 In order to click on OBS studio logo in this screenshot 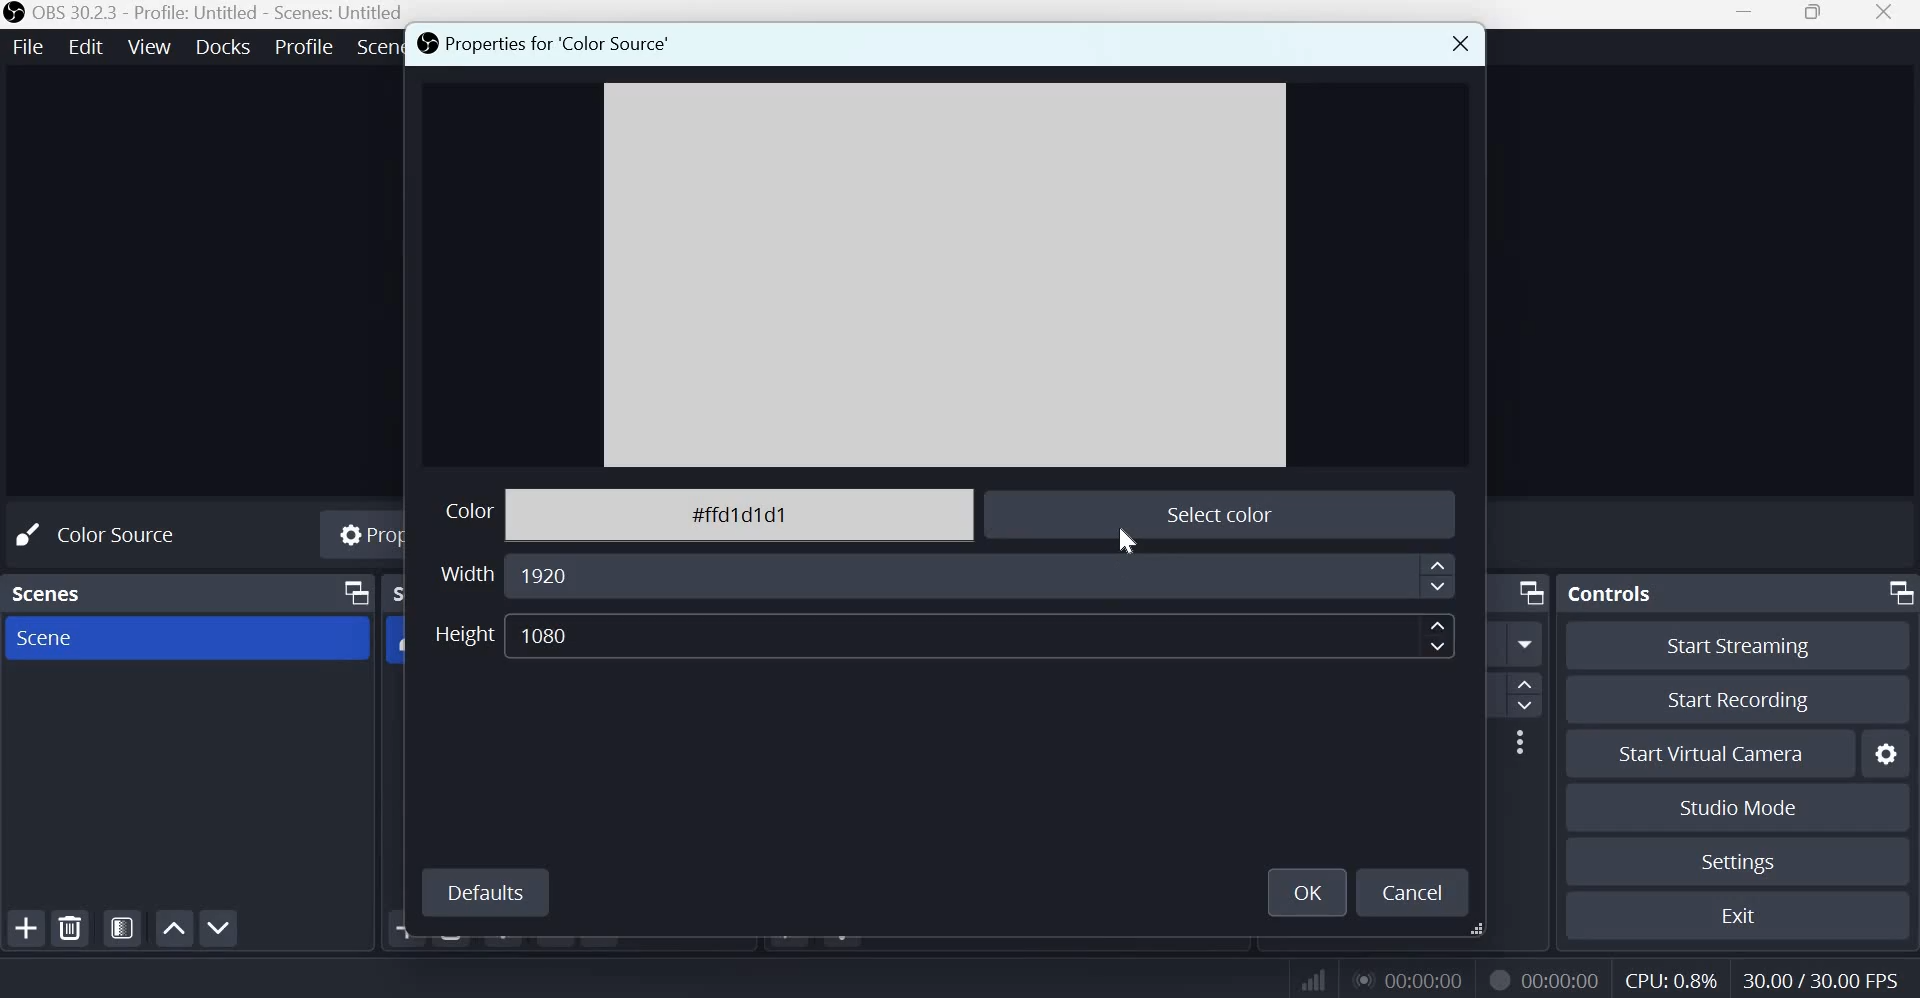, I will do `click(14, 14)`.